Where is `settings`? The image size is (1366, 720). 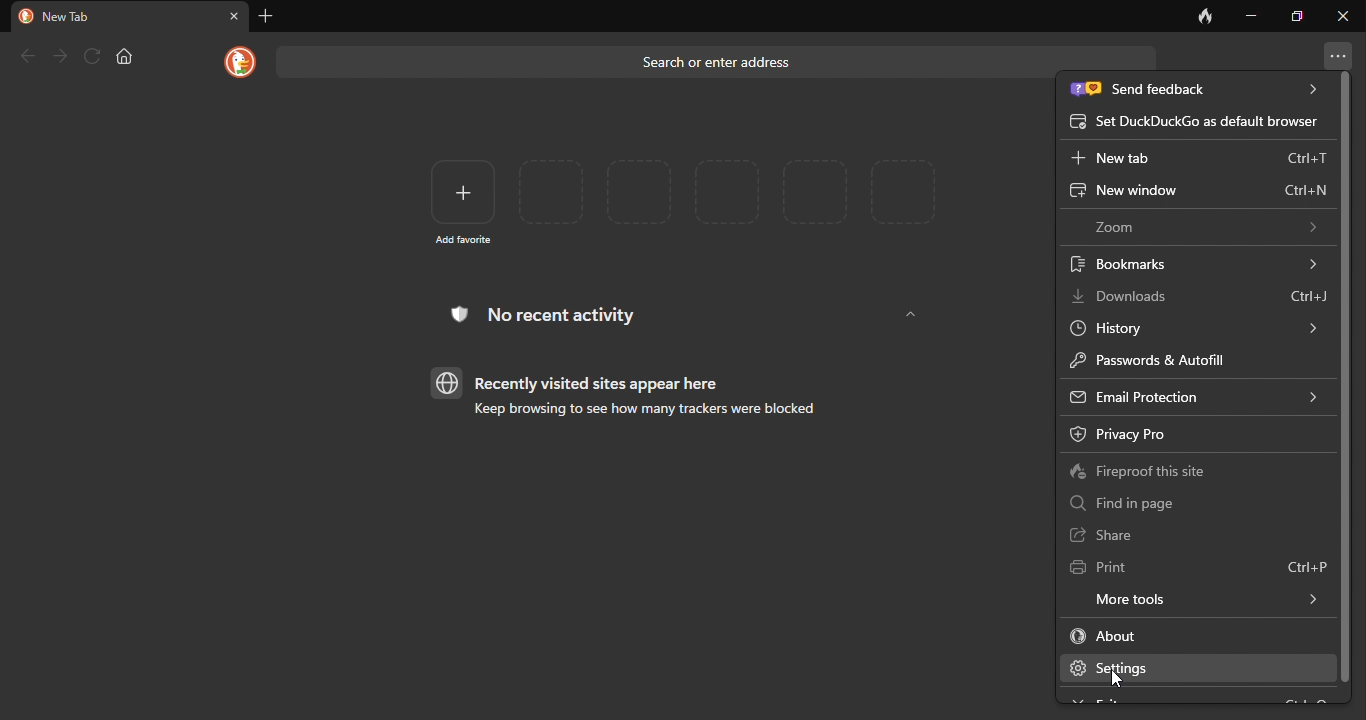
settings is located at coordinates (1195, 668).